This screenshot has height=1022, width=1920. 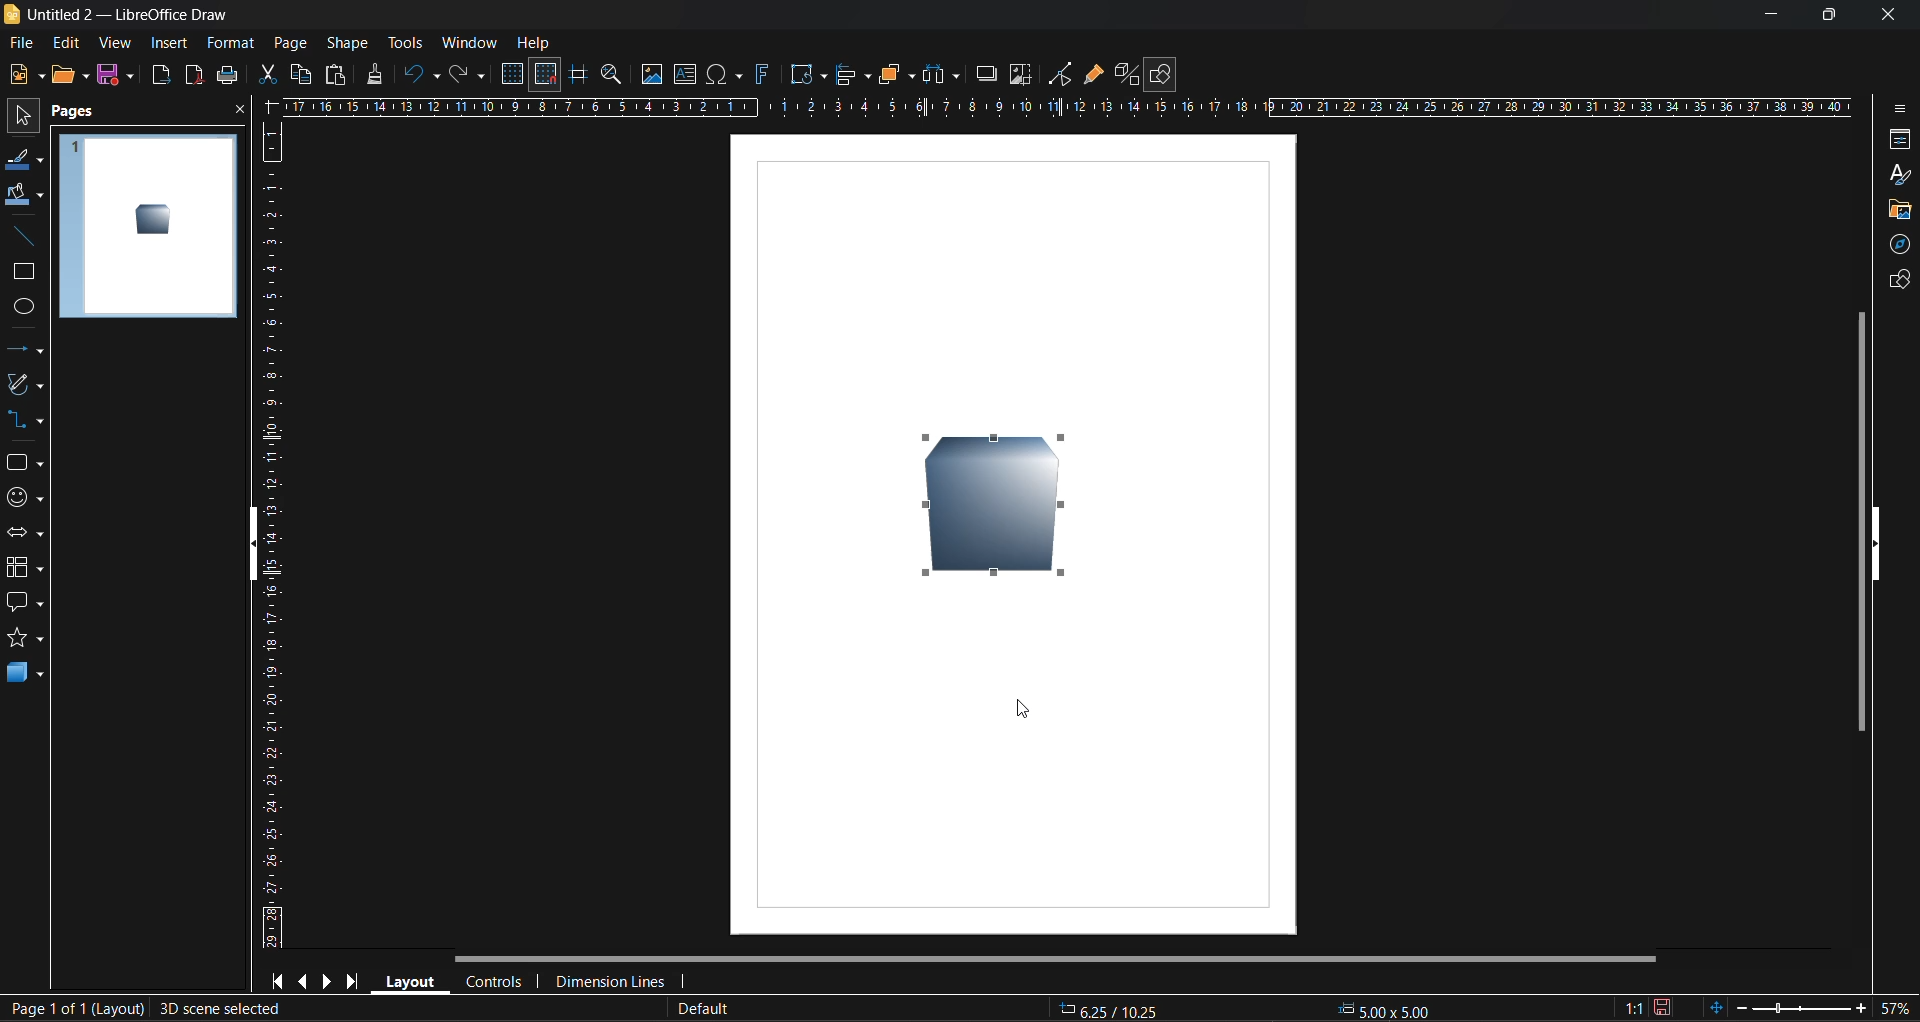 What do you see at coordinates (28, 42) in the screenshot?
I see `file` at bounding box center [28, 42].